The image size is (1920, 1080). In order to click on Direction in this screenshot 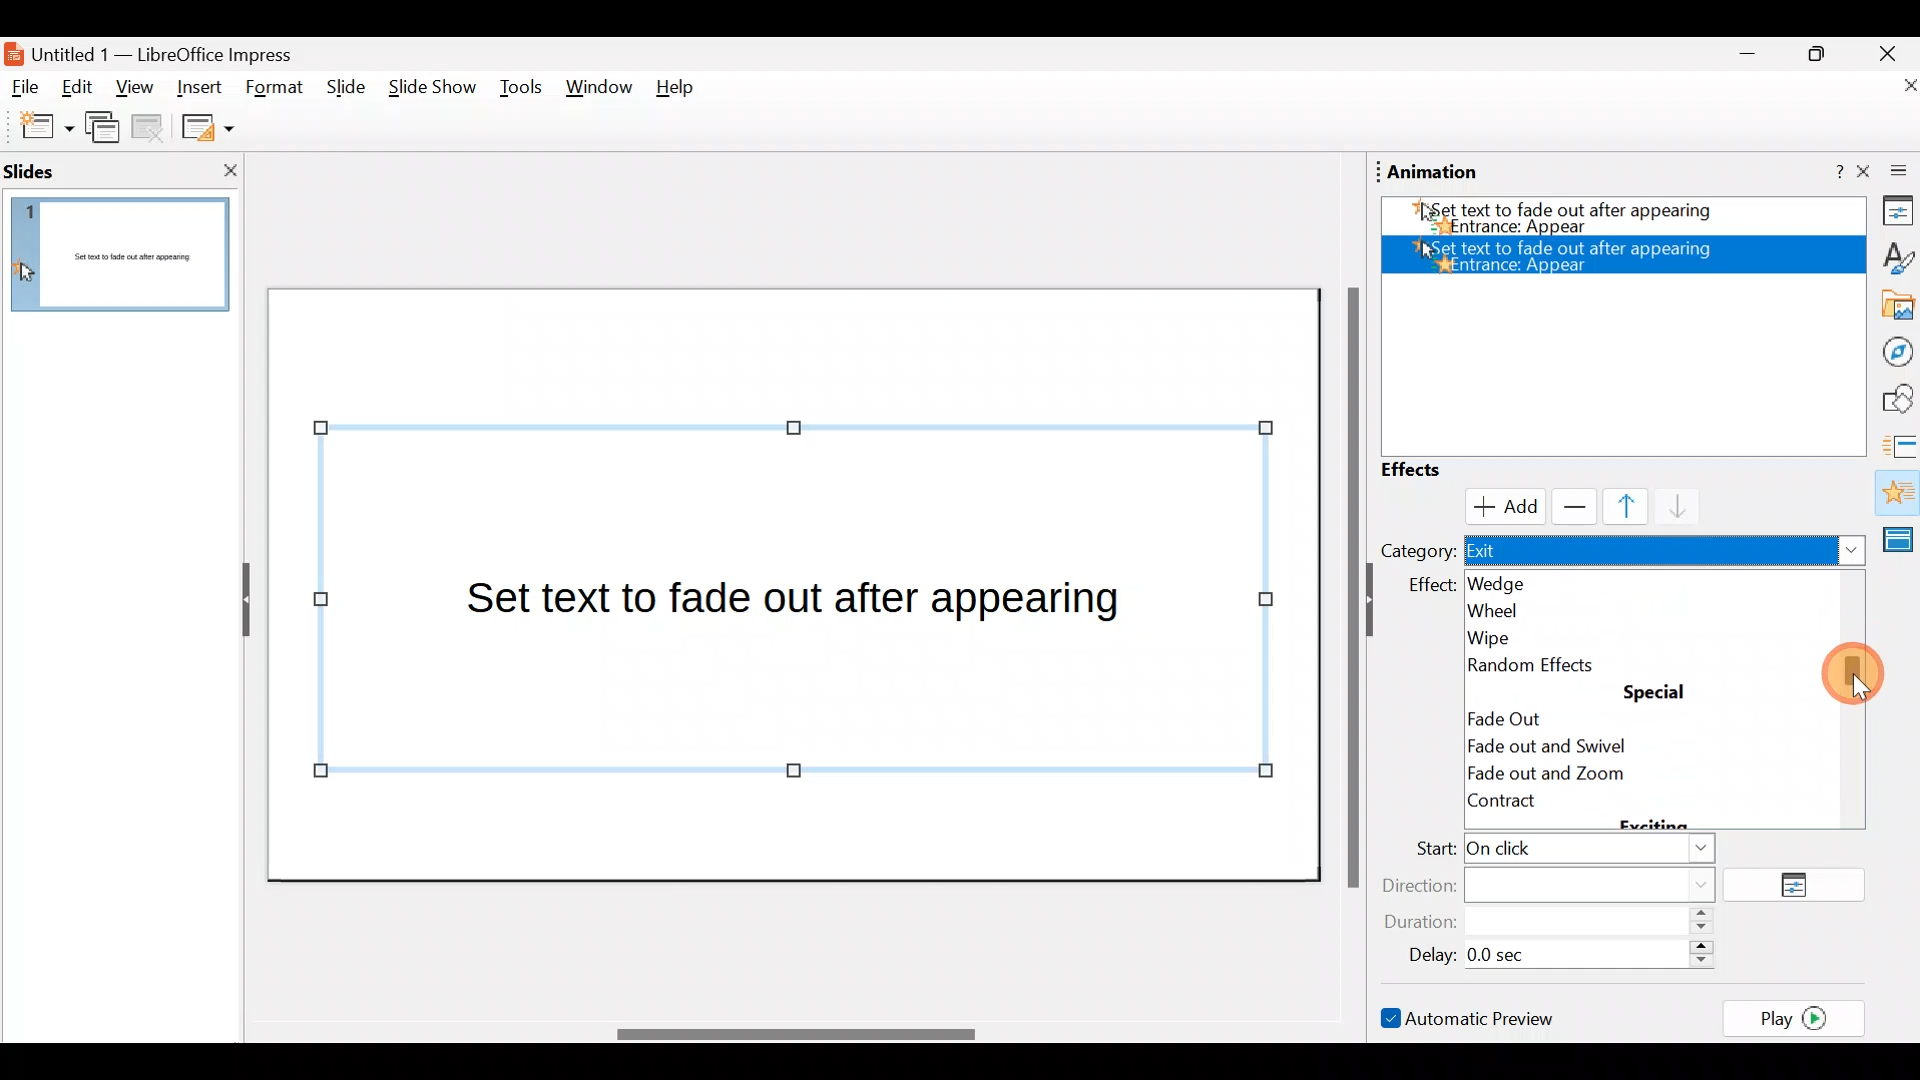, I will do `click(1561, 883)`.